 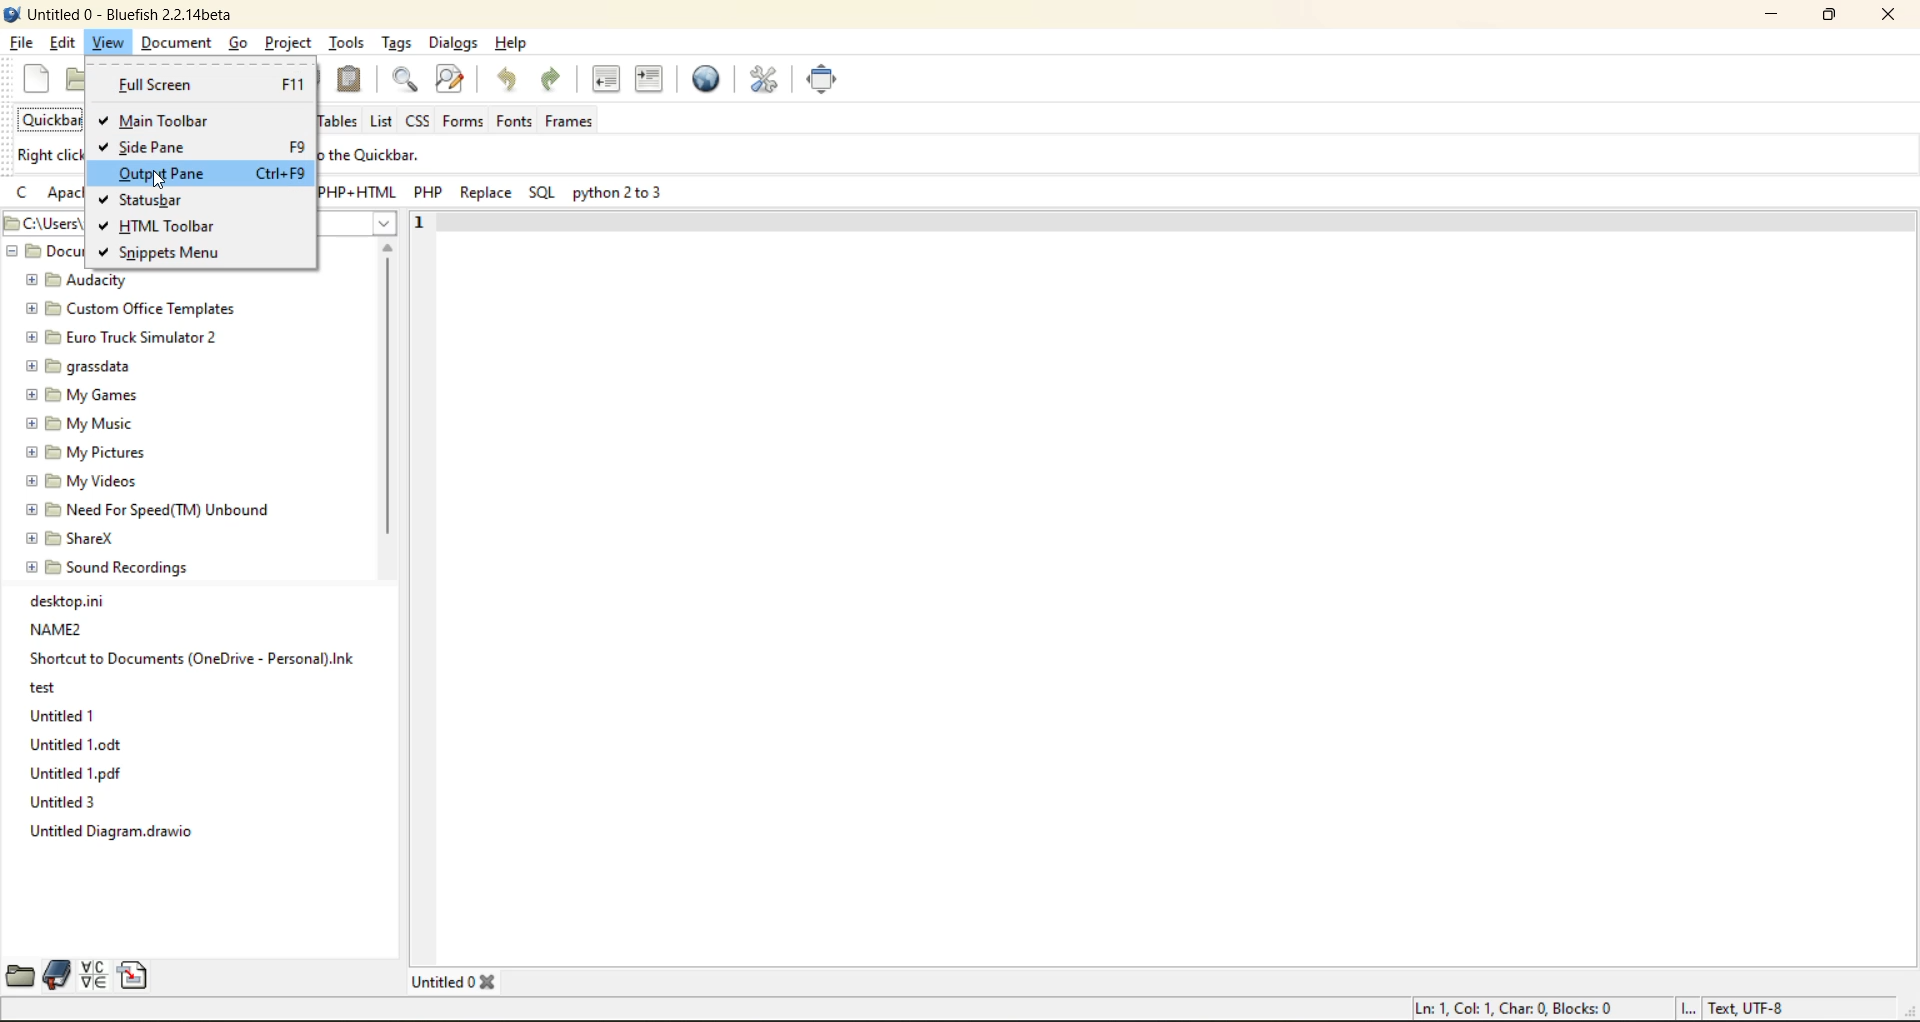 What do you see at coordinates (374, 229) in the screenshot?
I see `show more` at bounding box center [374, 229].